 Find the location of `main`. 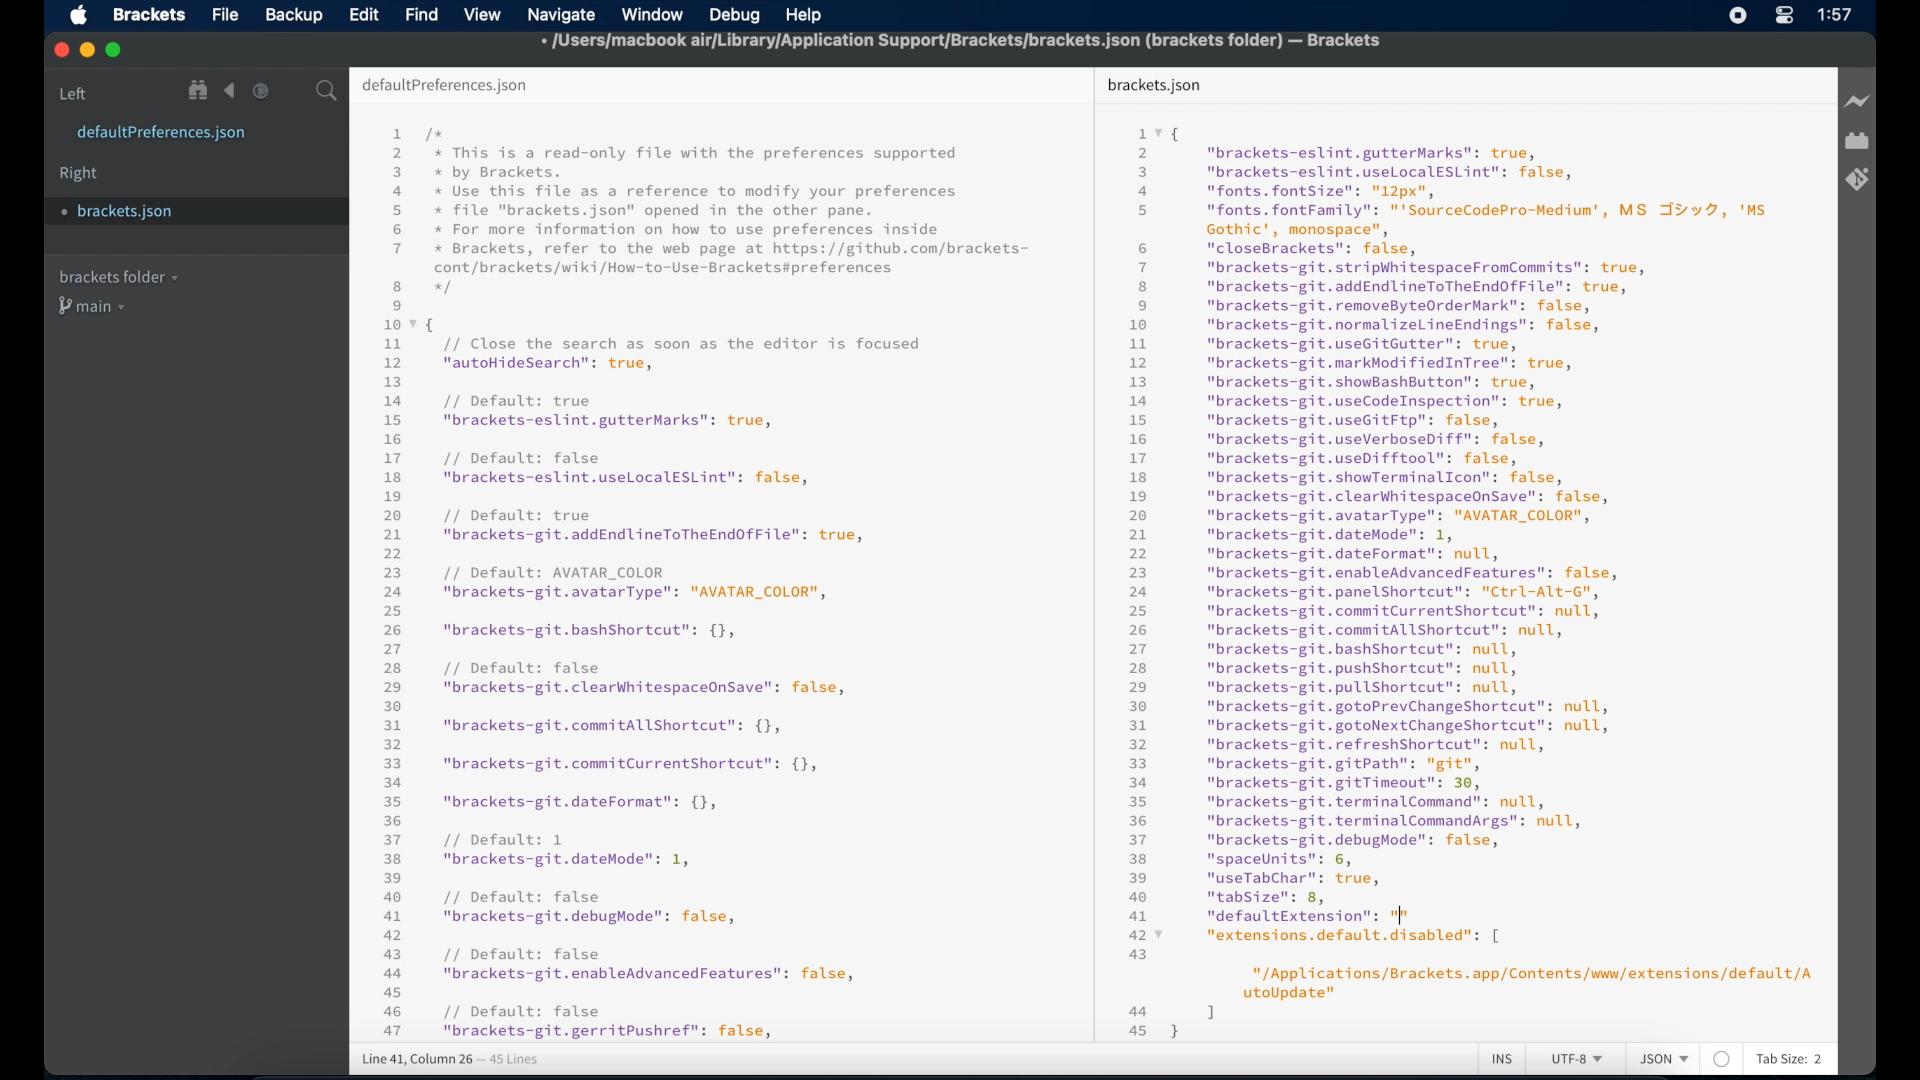

main is located at coordinates (95, 308).